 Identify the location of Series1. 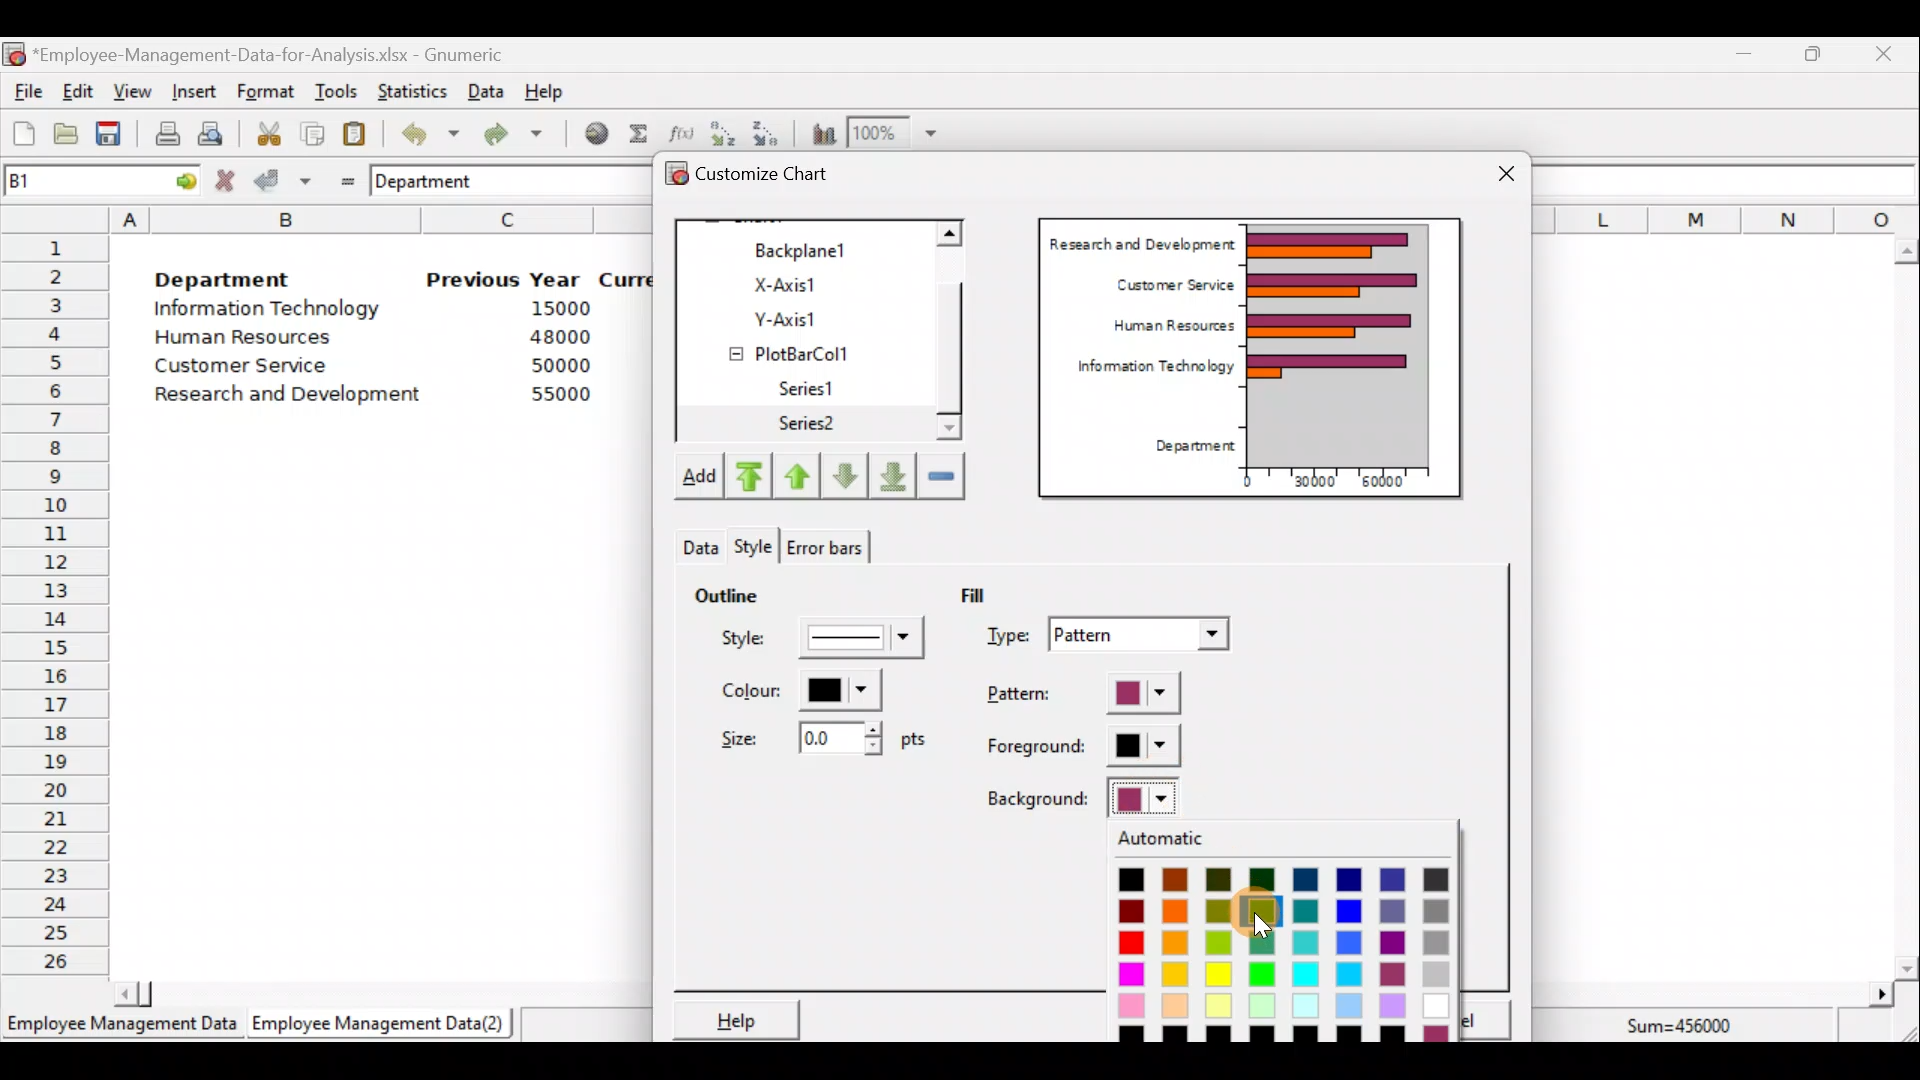
(818, 389).